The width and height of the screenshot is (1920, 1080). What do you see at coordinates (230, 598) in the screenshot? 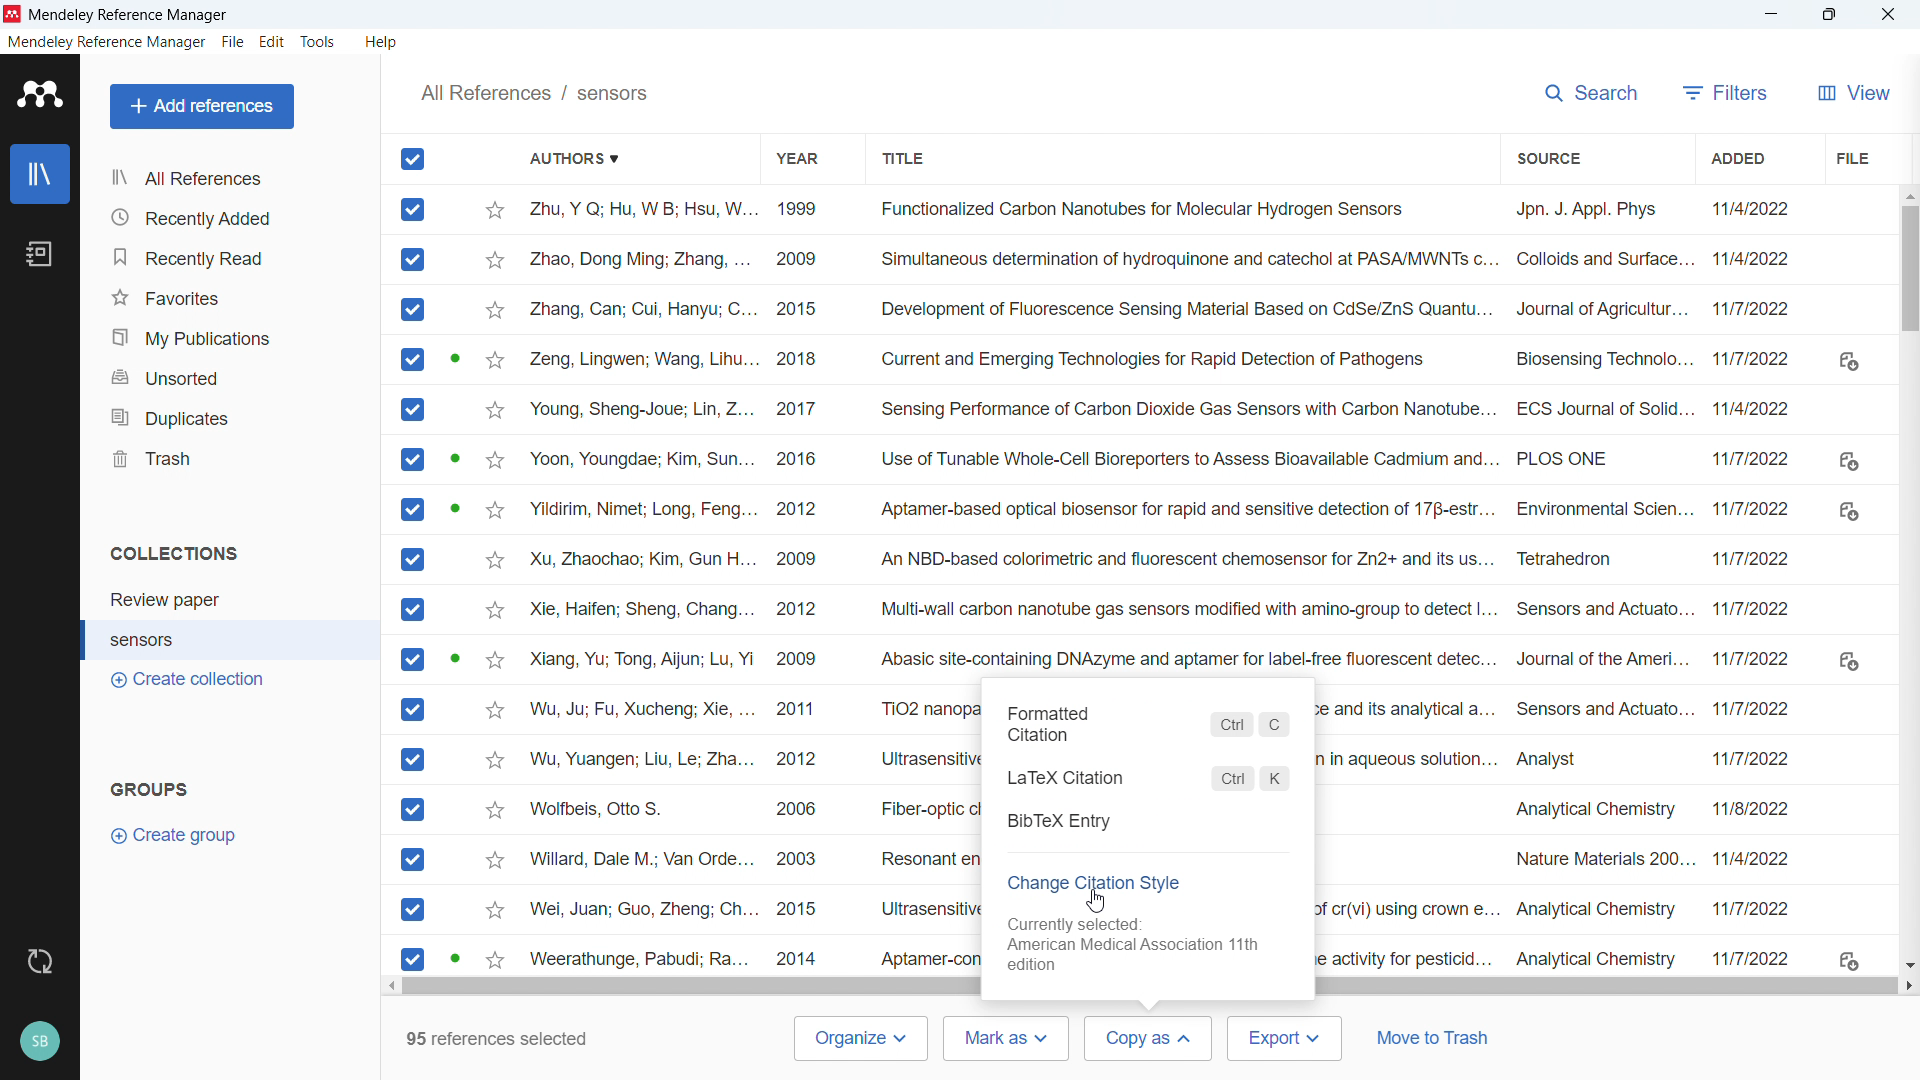
I see `collection 1` at bounding box center [230, 598].